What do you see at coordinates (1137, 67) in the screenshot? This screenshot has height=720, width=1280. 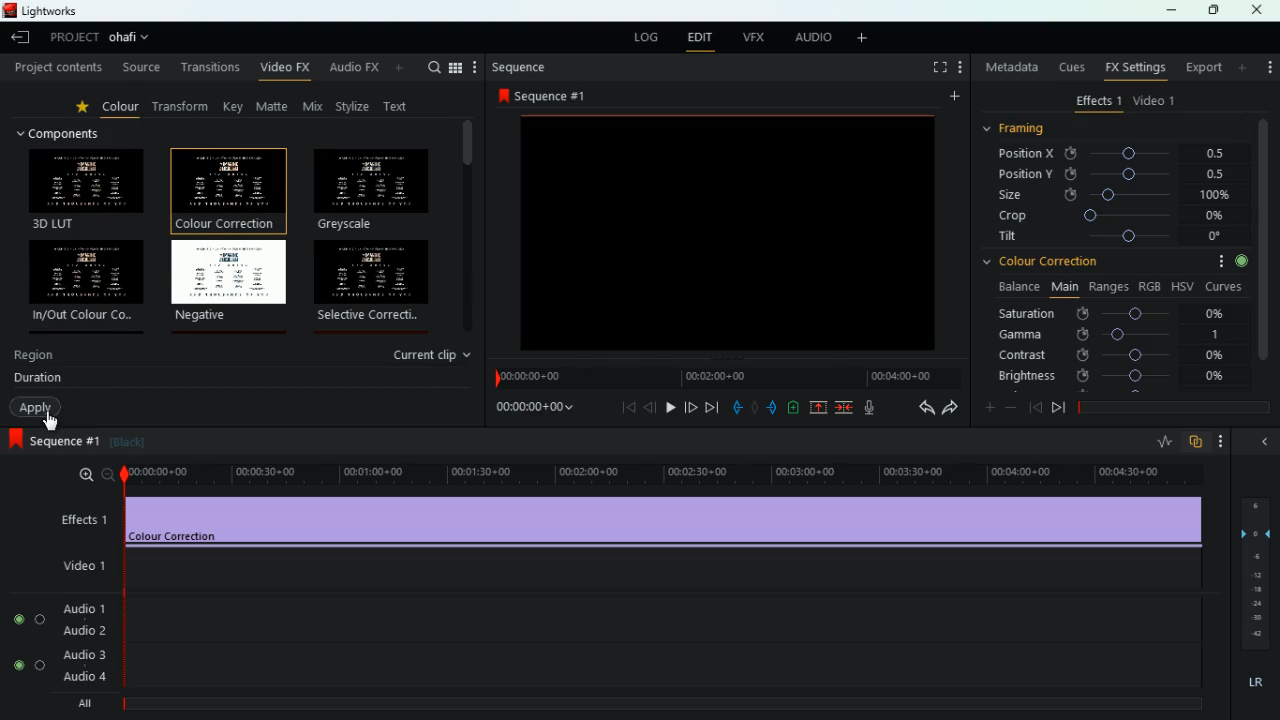 I see `fx settings` at bounding box center [1137, 67].